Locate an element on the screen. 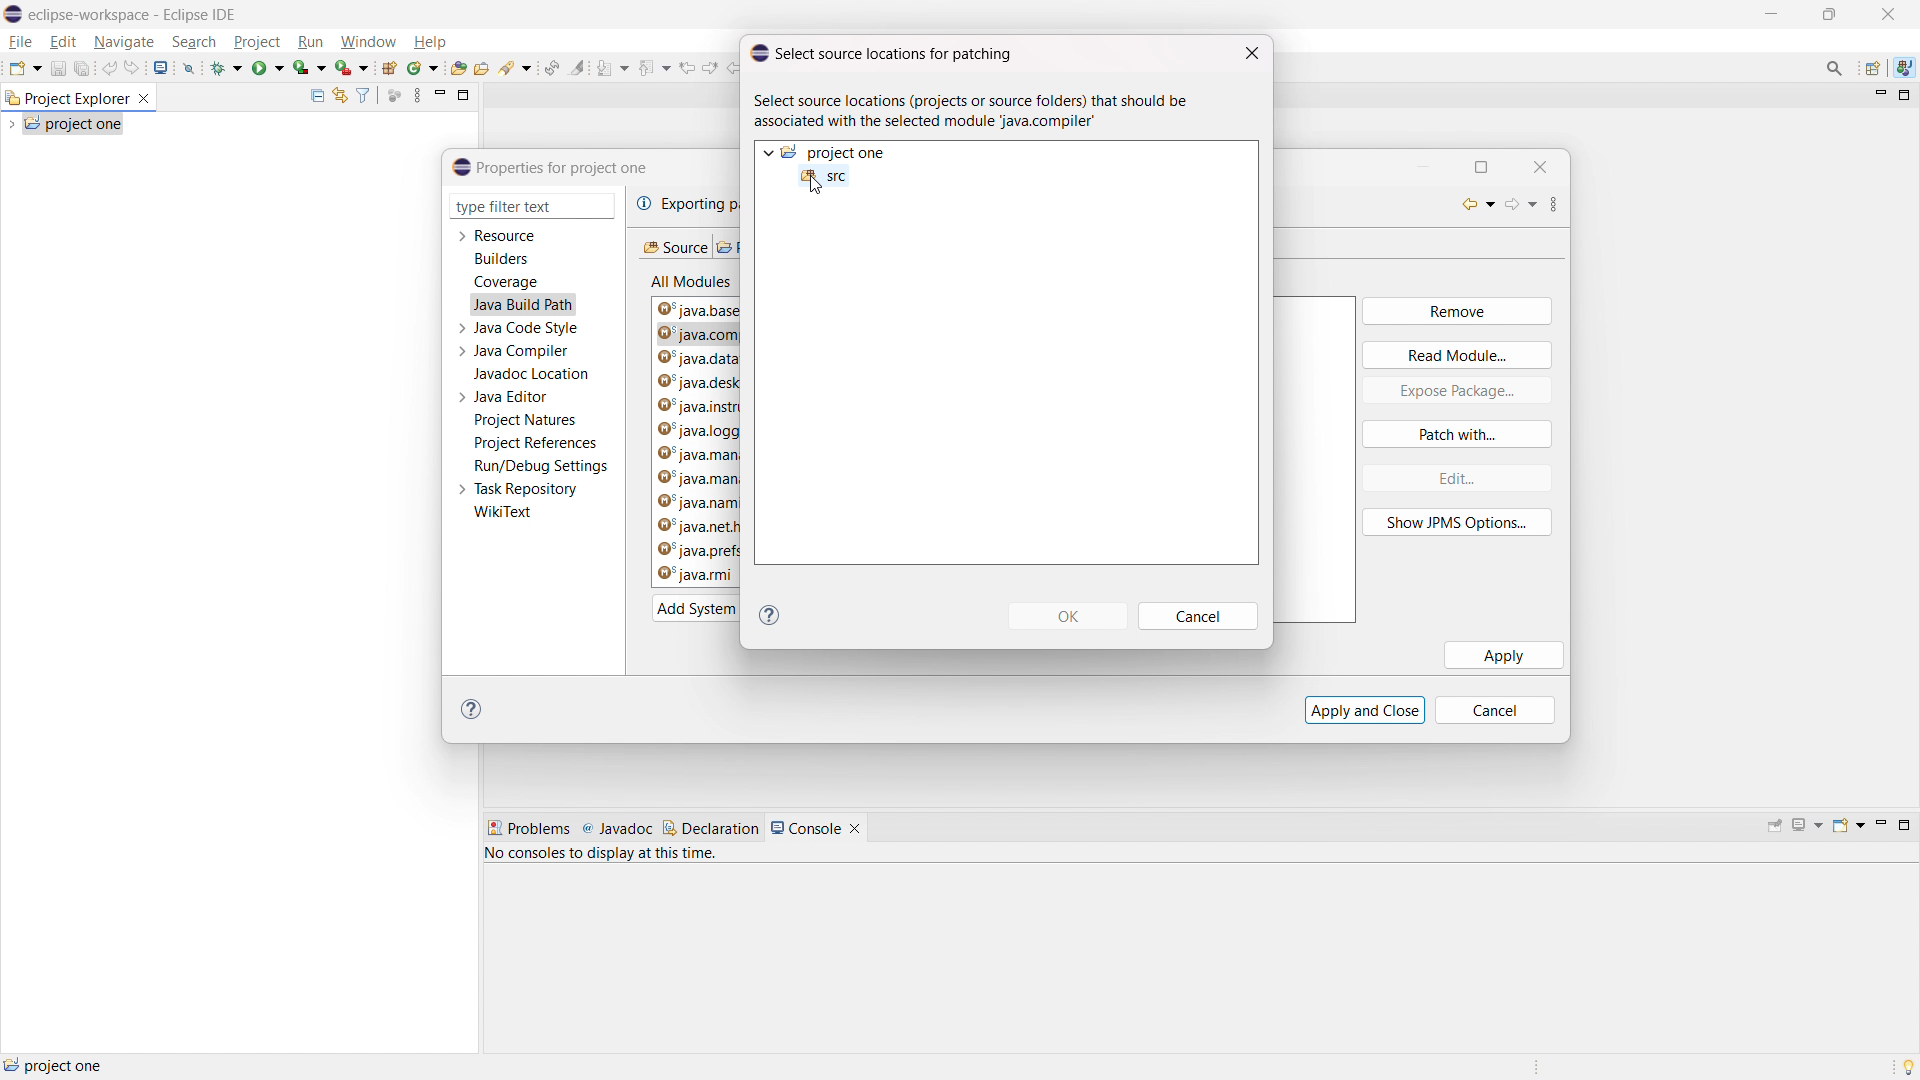 The height and width of the screenshot is (1080, 1920). file is located at coordinates (21, 42).